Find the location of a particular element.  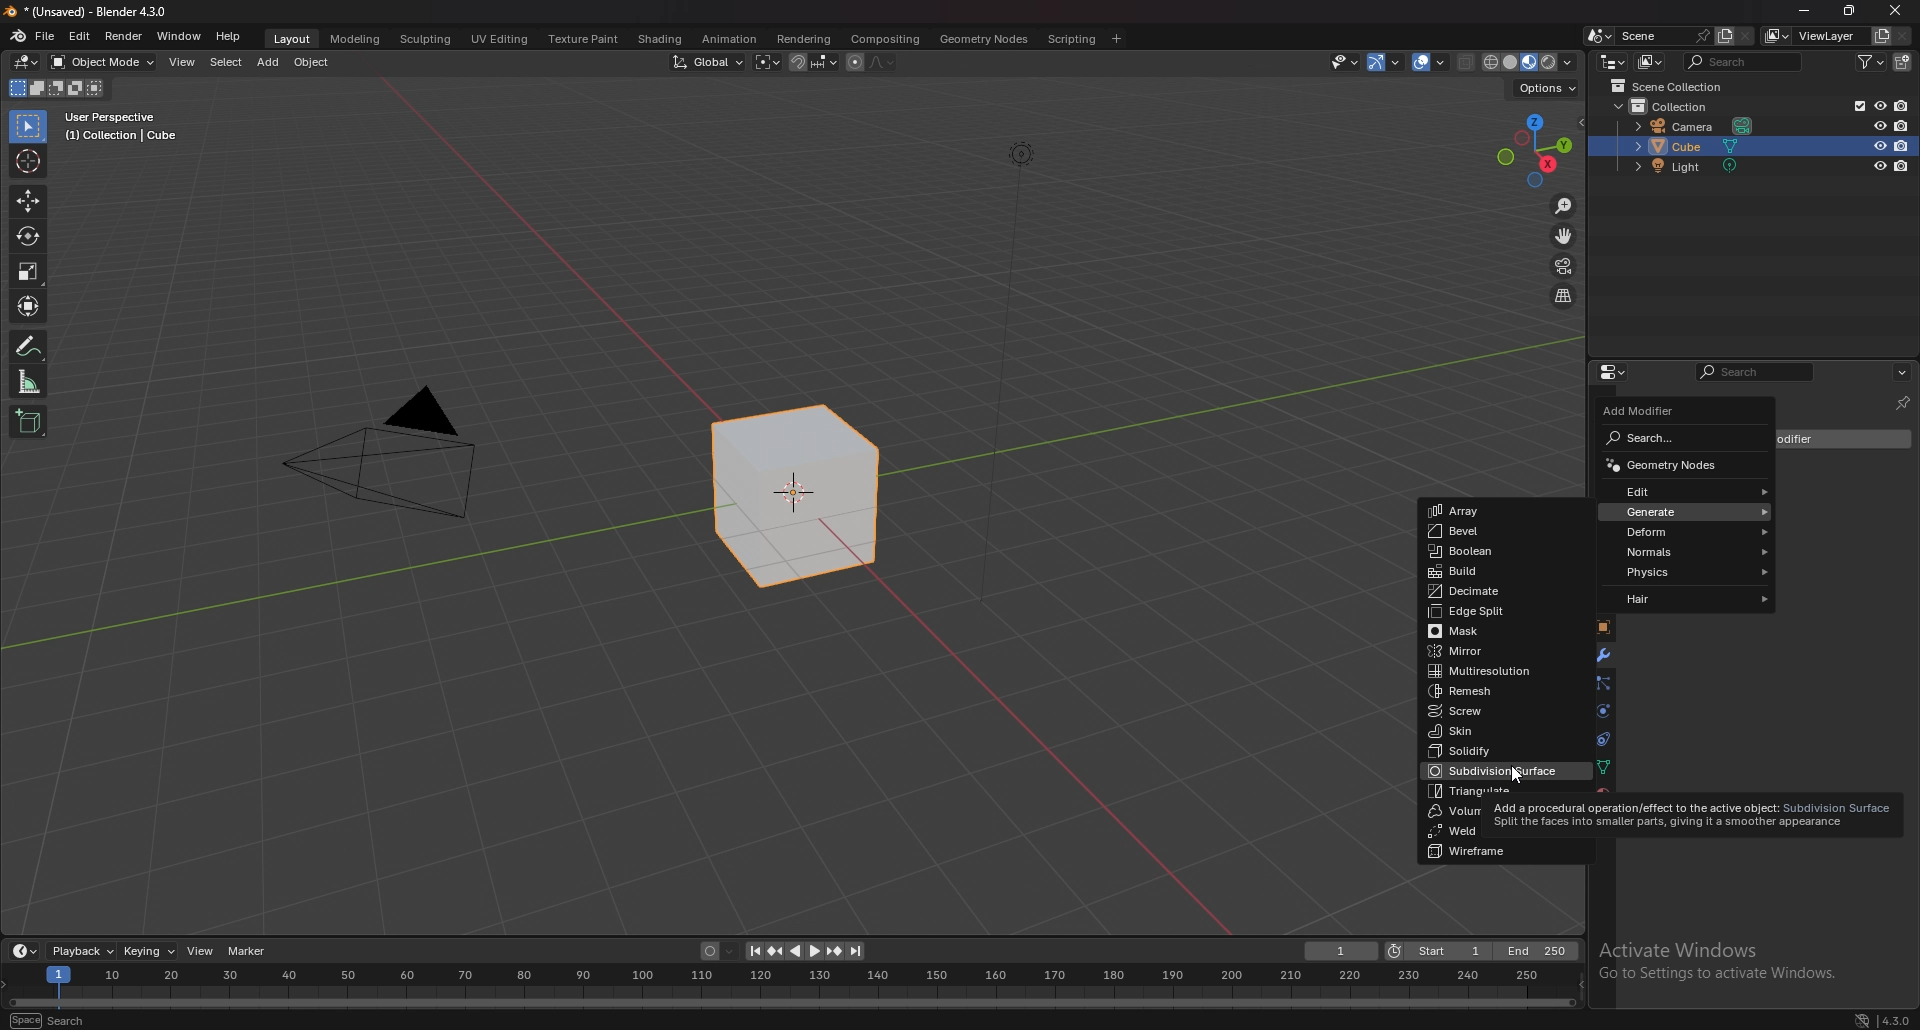

window is located at coordinates (180, 34).